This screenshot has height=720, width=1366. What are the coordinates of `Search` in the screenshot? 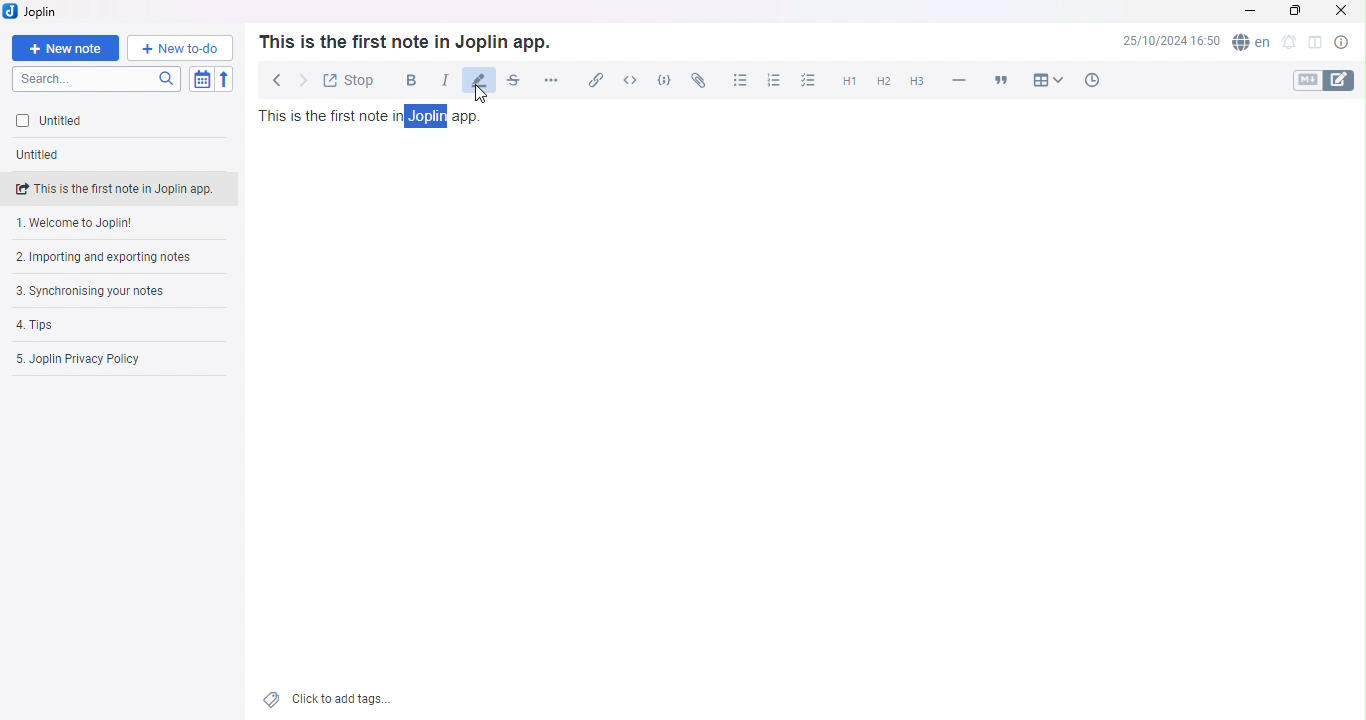 It's located at (100, 79).